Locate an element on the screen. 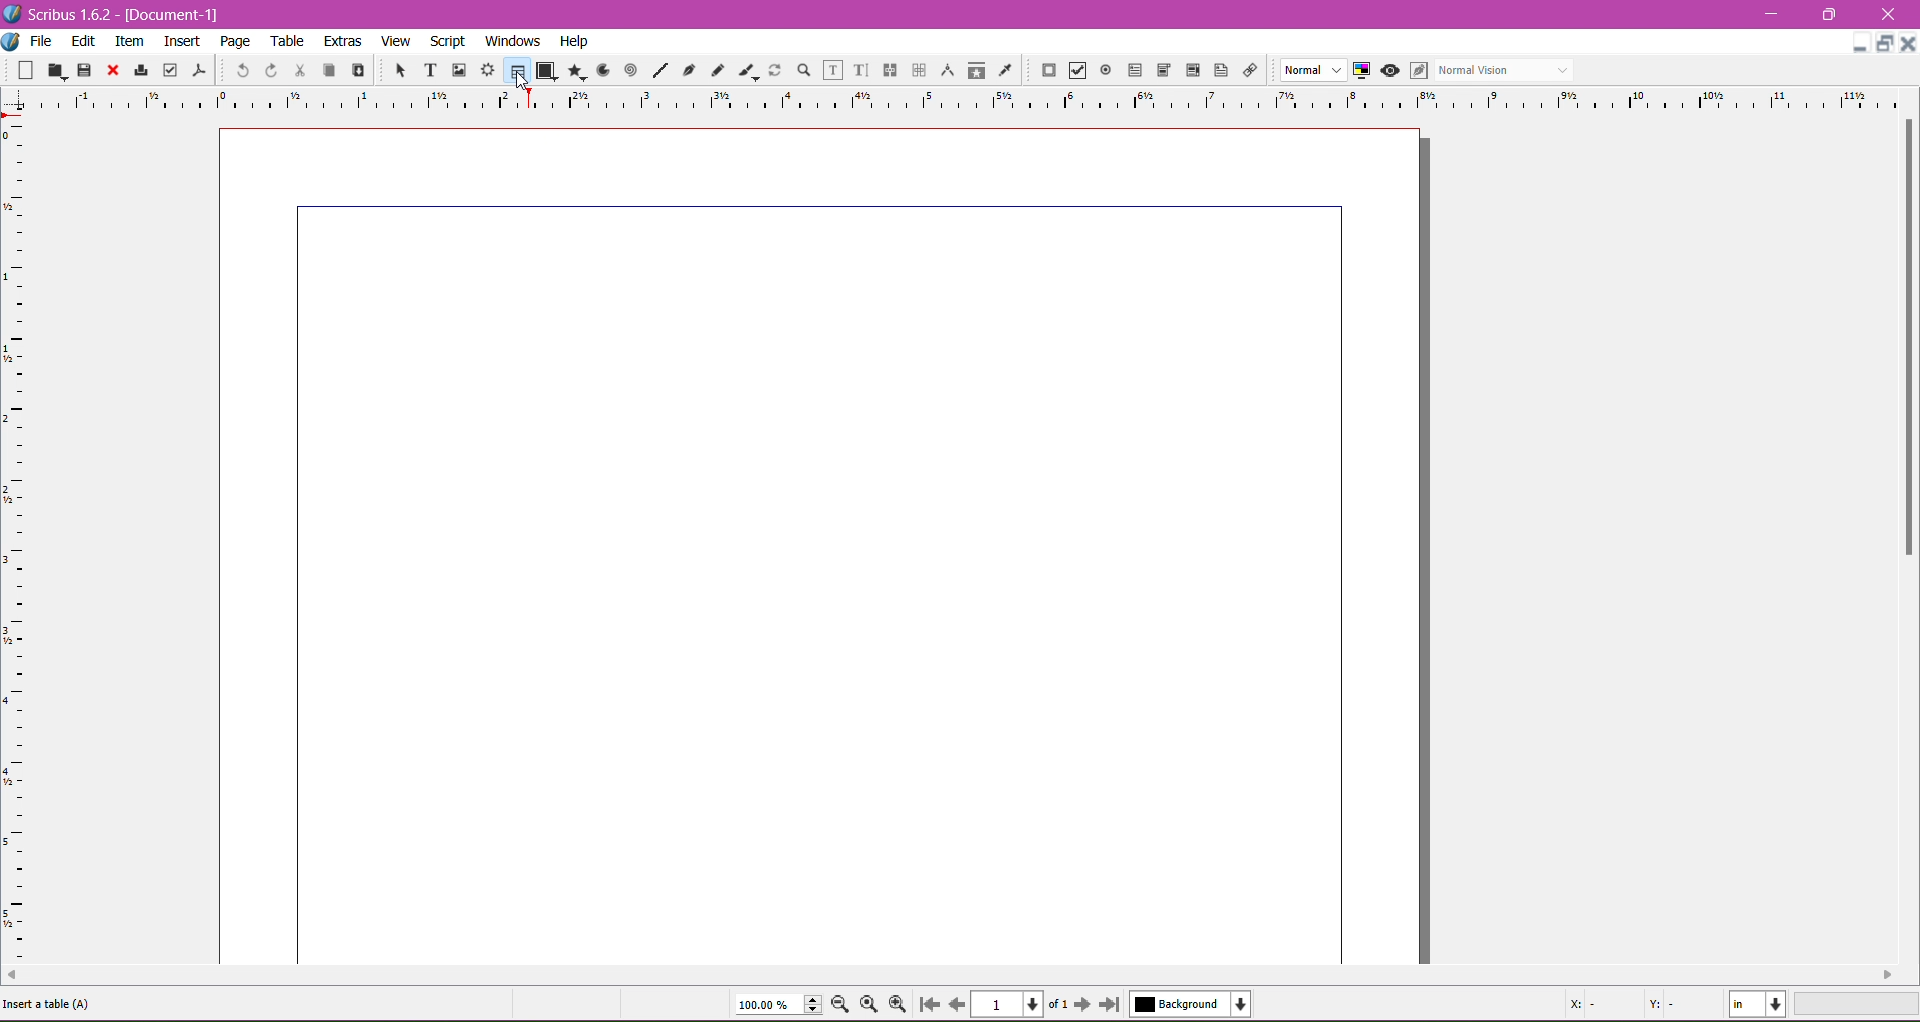 This screenshot has width=1920, height=1022. Save is located at coordinates (85, 69).